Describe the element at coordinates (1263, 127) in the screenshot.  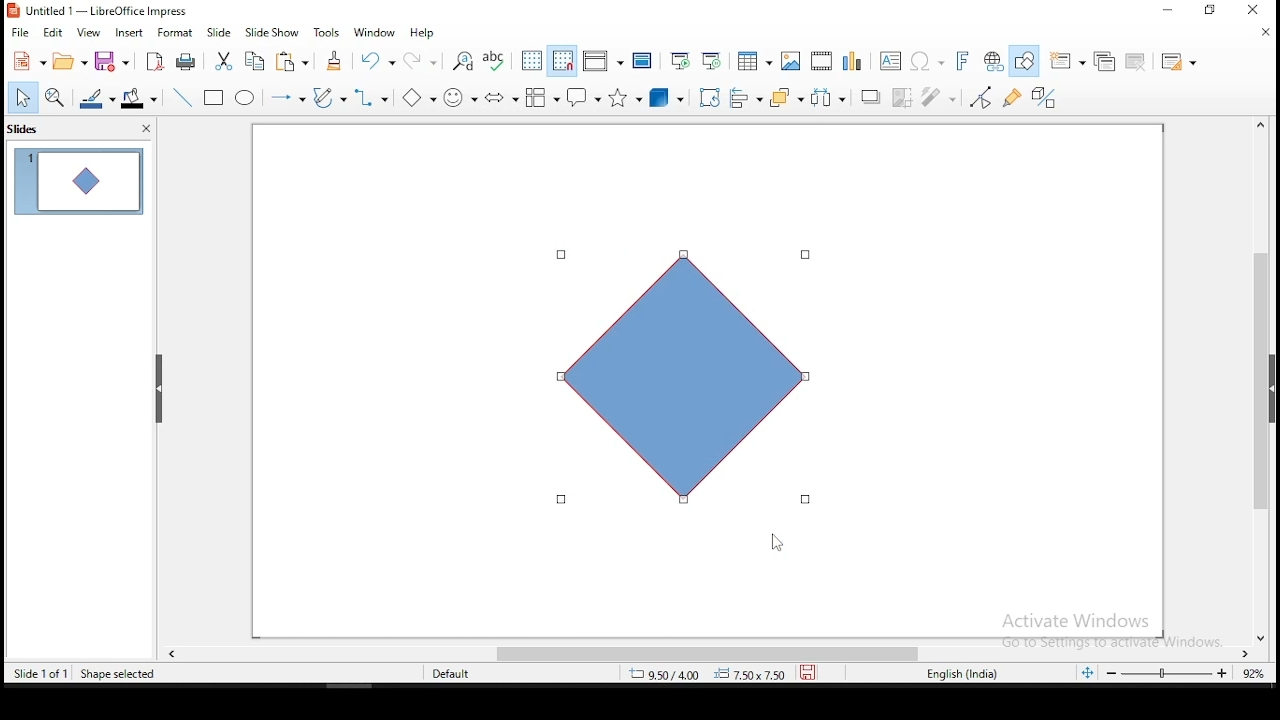
I see `scroll up` at that location.